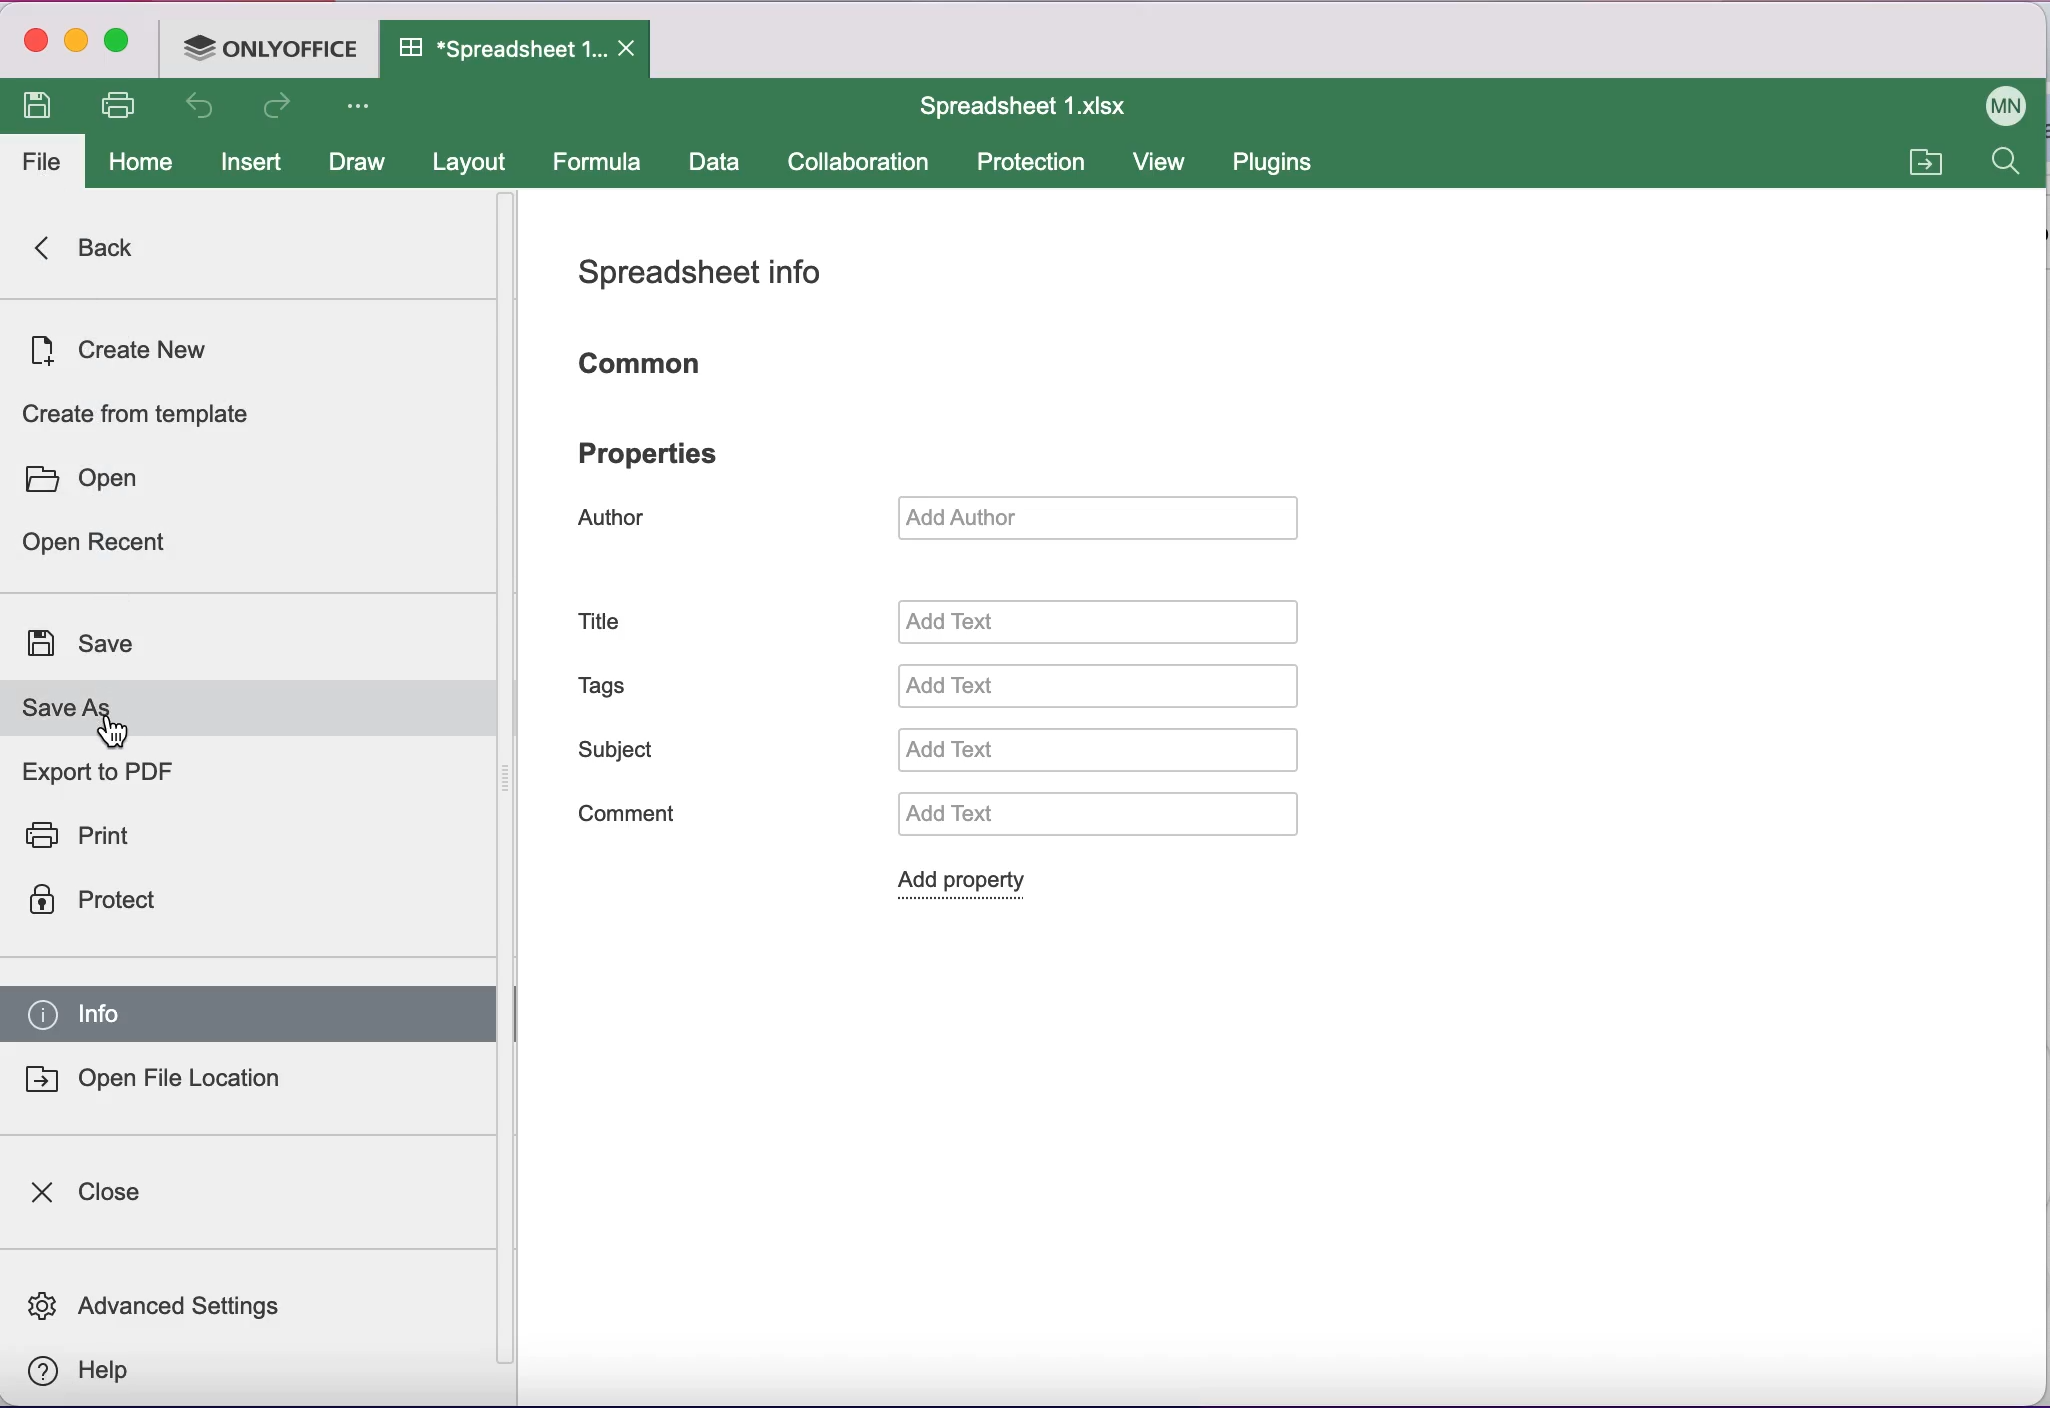 The image size is (2050, 1408). What do you see at coordinates (665, 363) in the screenshot?
I see `common` at bounding box center [665, 363].